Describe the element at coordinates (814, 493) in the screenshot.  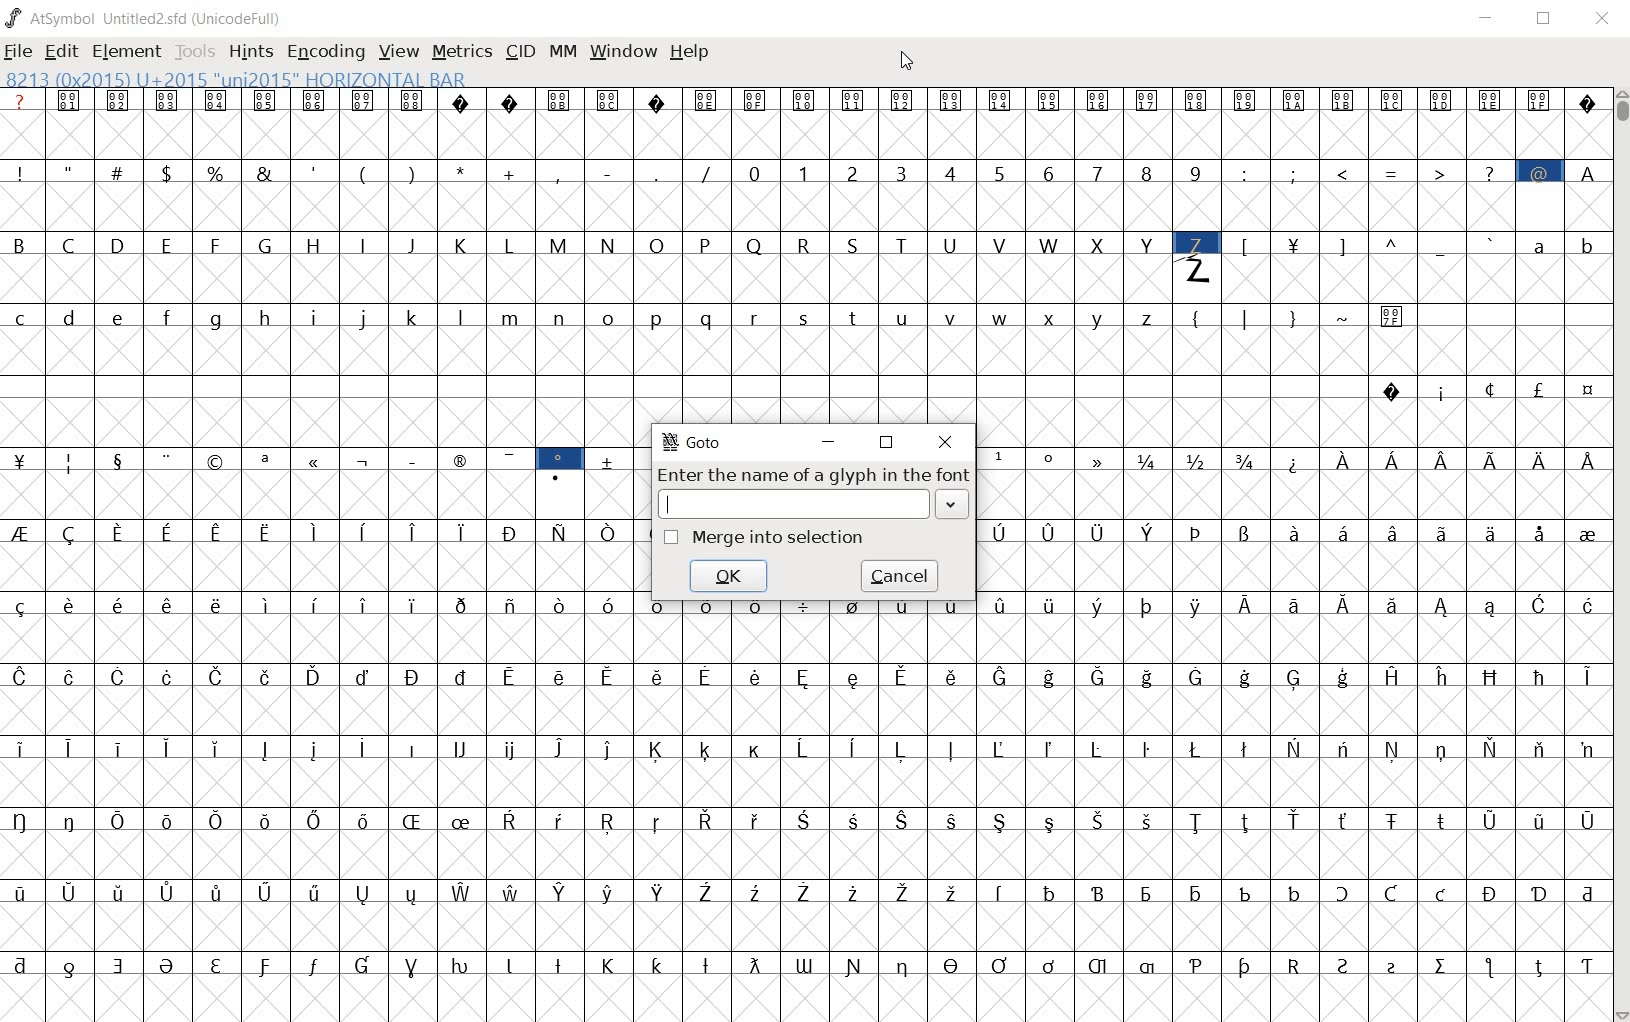
I see `ENTER THE NAME OF A GLYPH IN THE FONT` at that location.